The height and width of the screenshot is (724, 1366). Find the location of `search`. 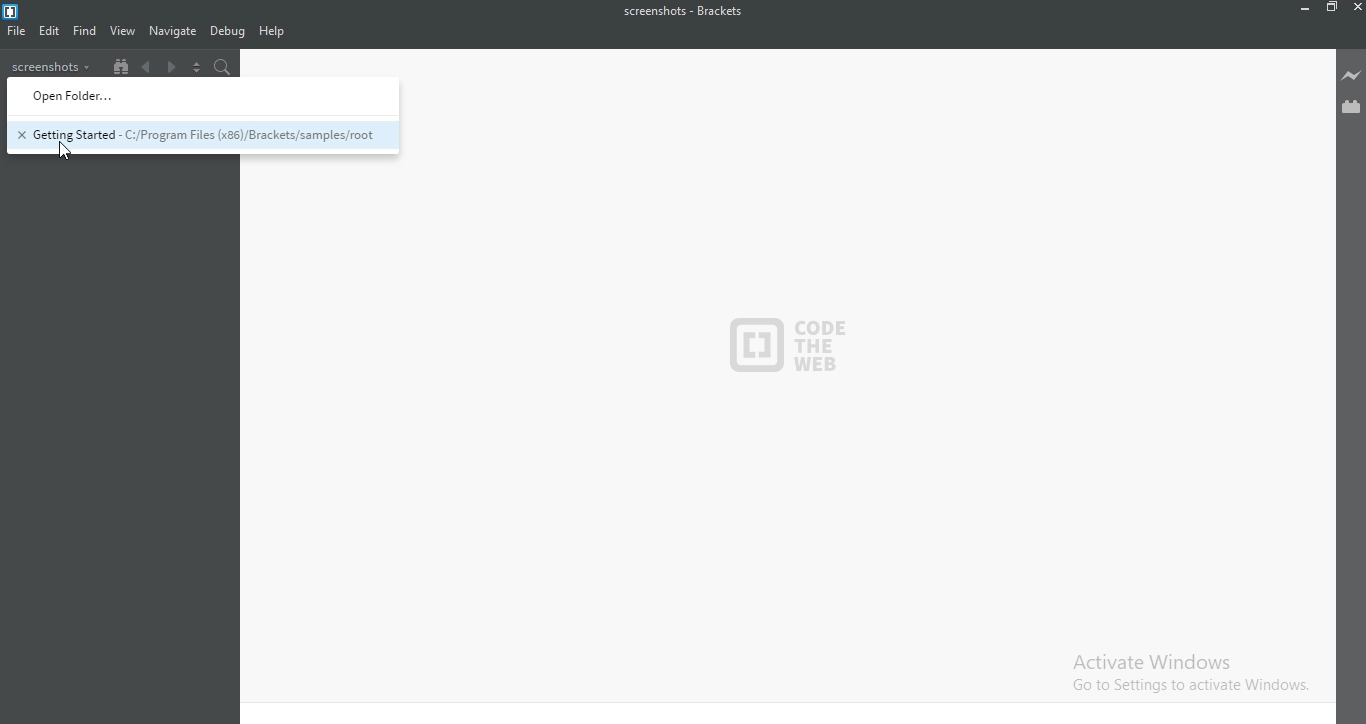

search is located at coordinates (223, 65).